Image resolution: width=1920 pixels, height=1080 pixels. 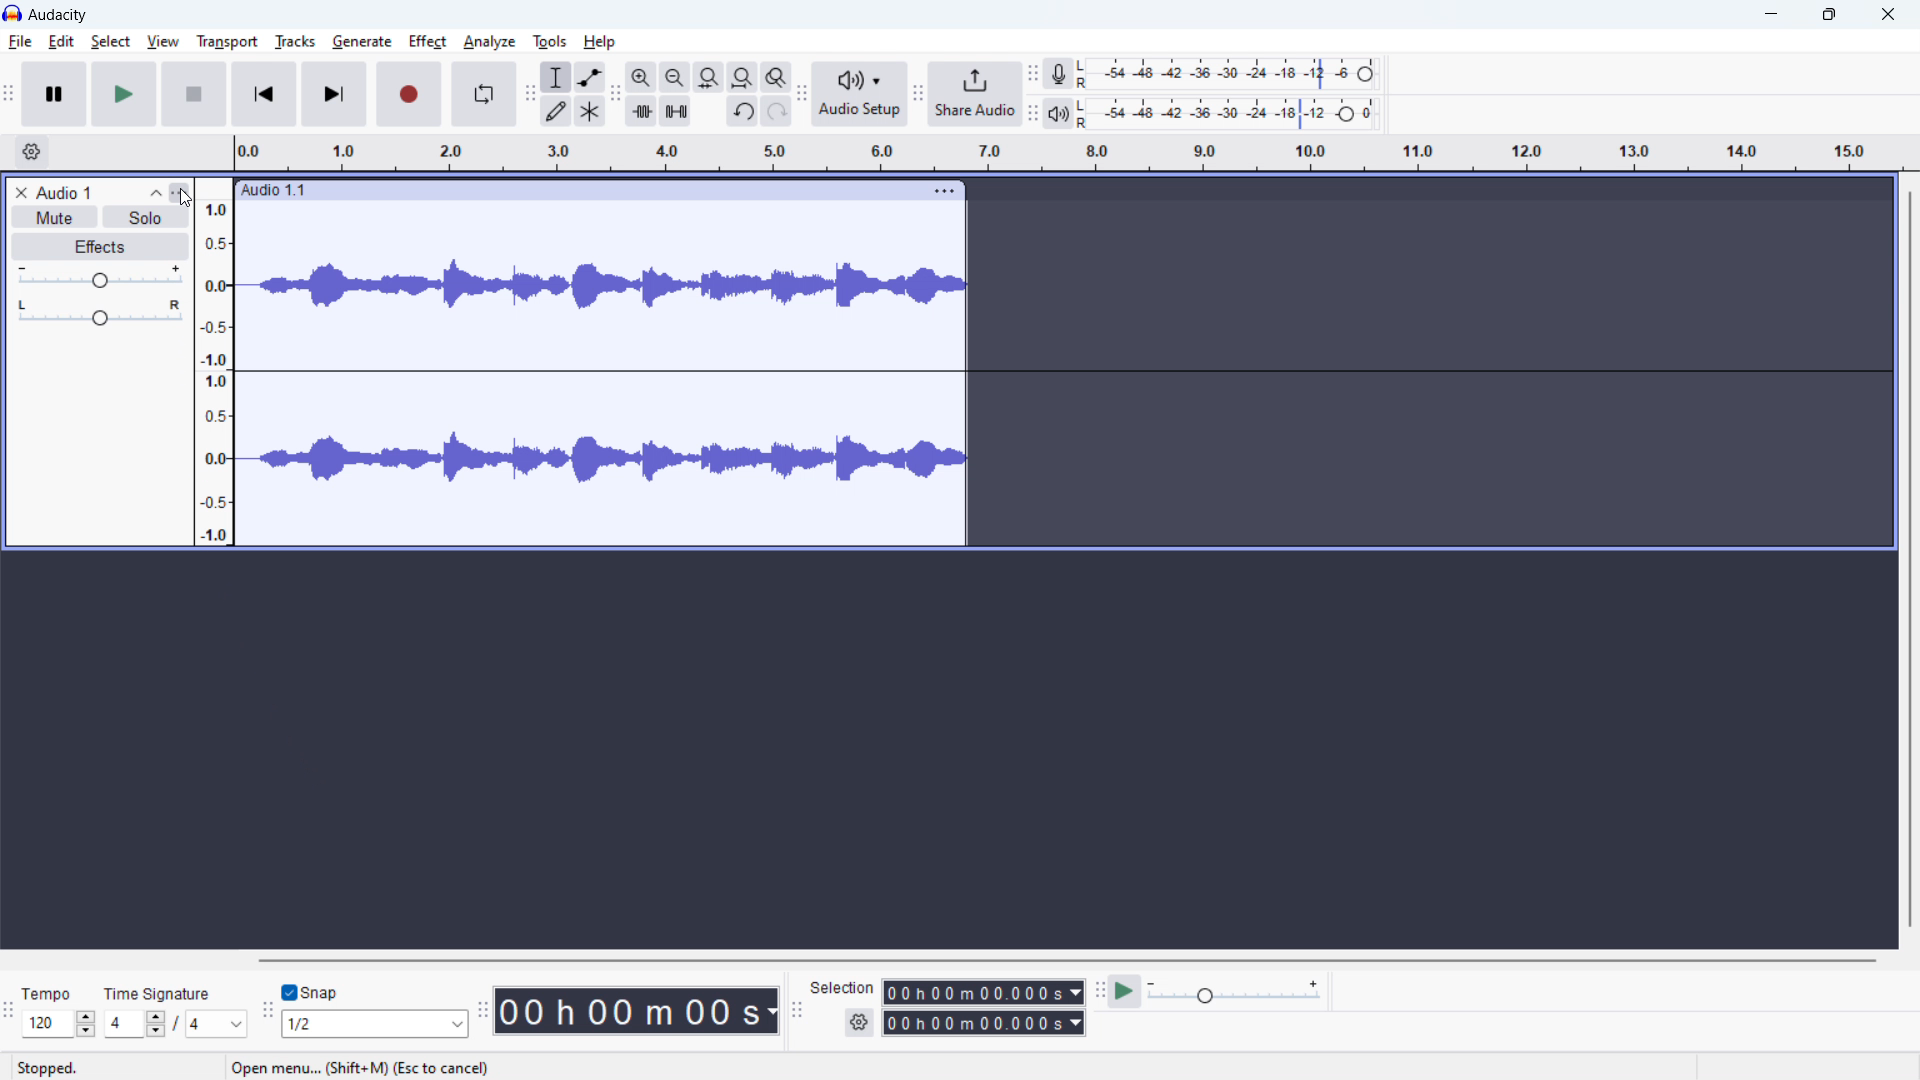 What do you see at coordinates (577, 190) in the screenshot?
I see `click to move` at bounding box center [577, 190].